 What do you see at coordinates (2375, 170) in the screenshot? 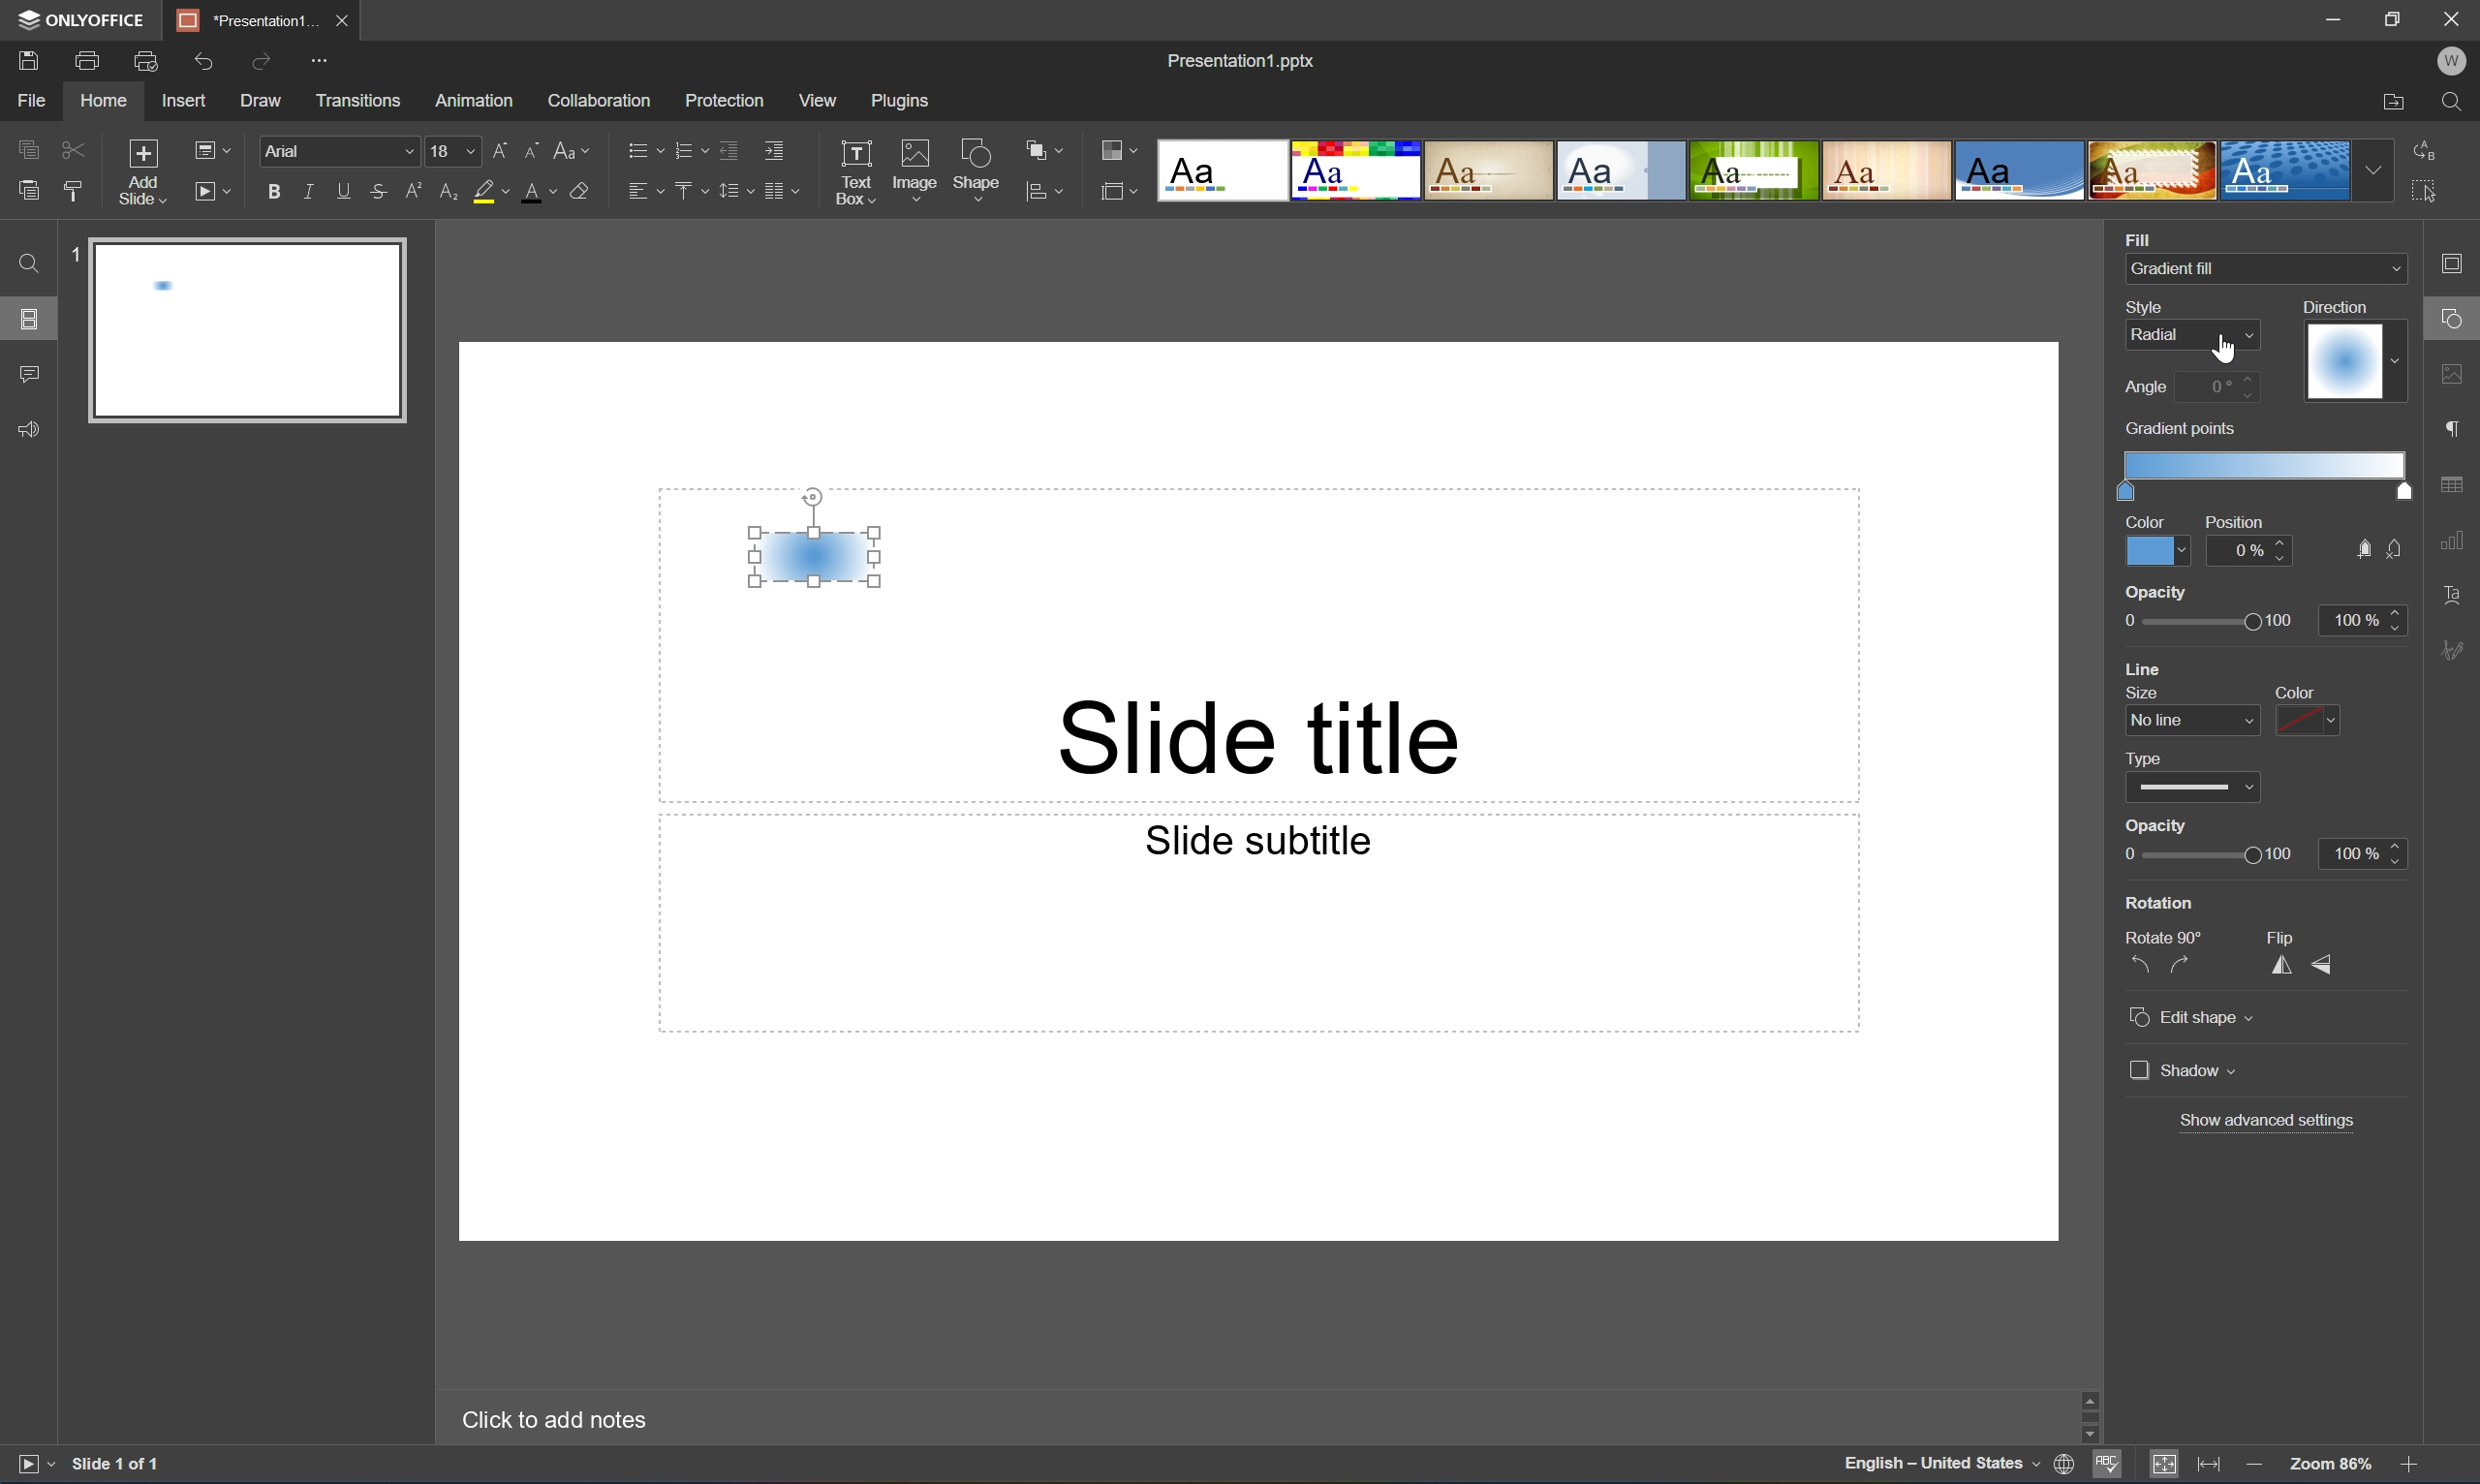
I see `Drop Down` at bounding box center [2375, 170].